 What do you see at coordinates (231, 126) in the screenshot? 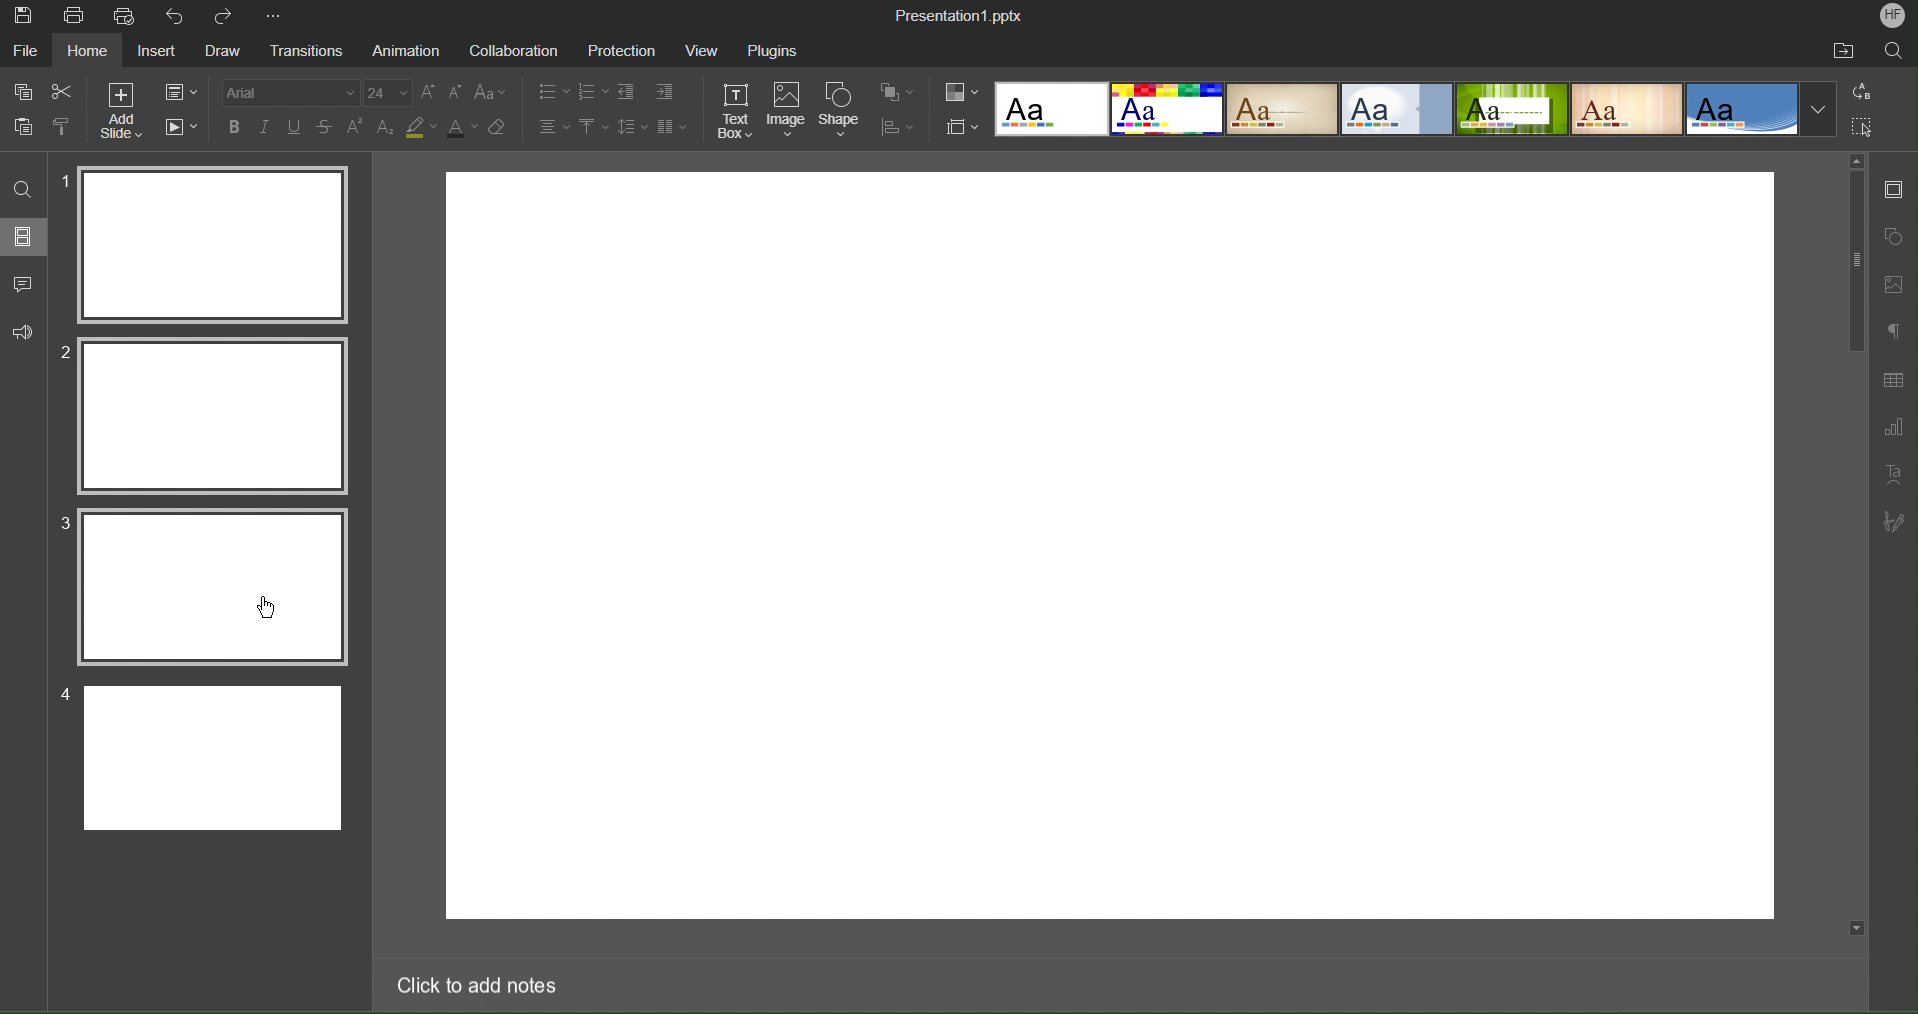
I see `bold` at bounding box center [231, 126].